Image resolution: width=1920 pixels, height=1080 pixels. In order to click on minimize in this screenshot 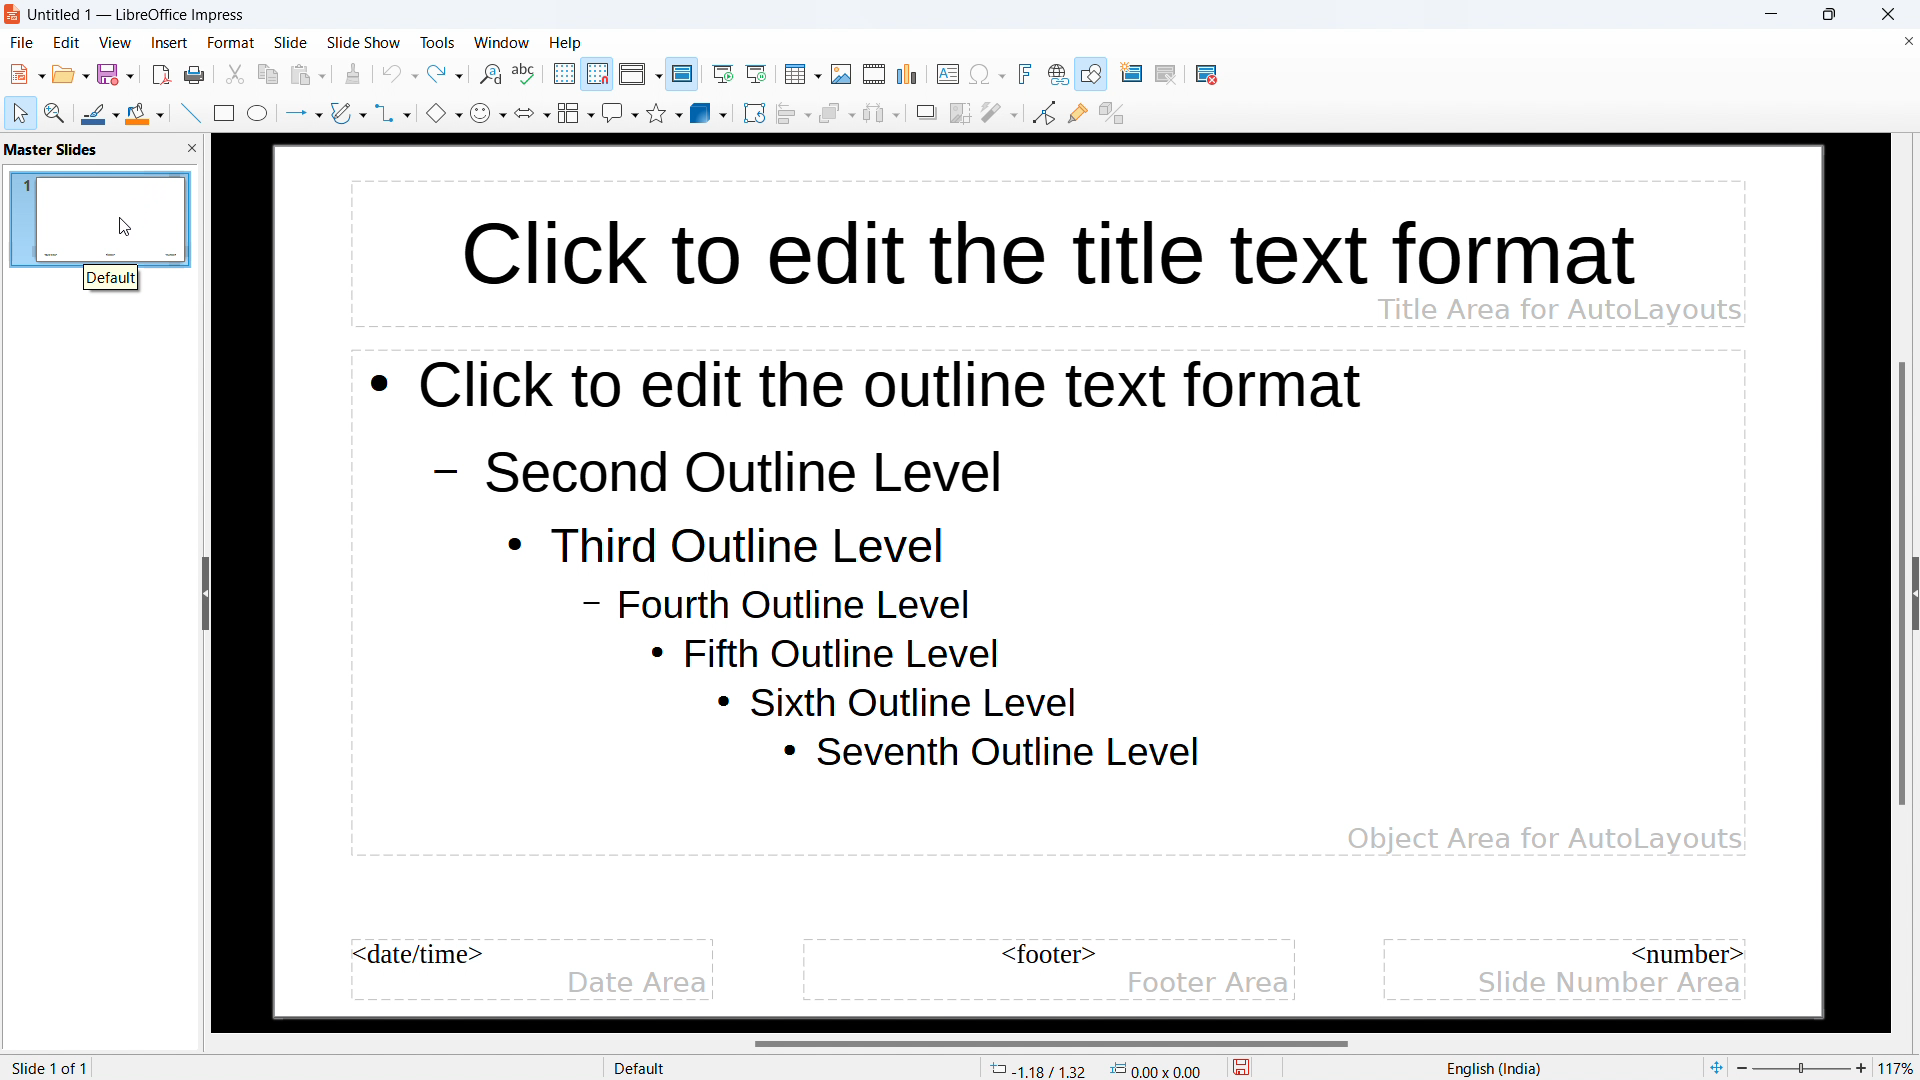, I will do `click(1772, 14)`.